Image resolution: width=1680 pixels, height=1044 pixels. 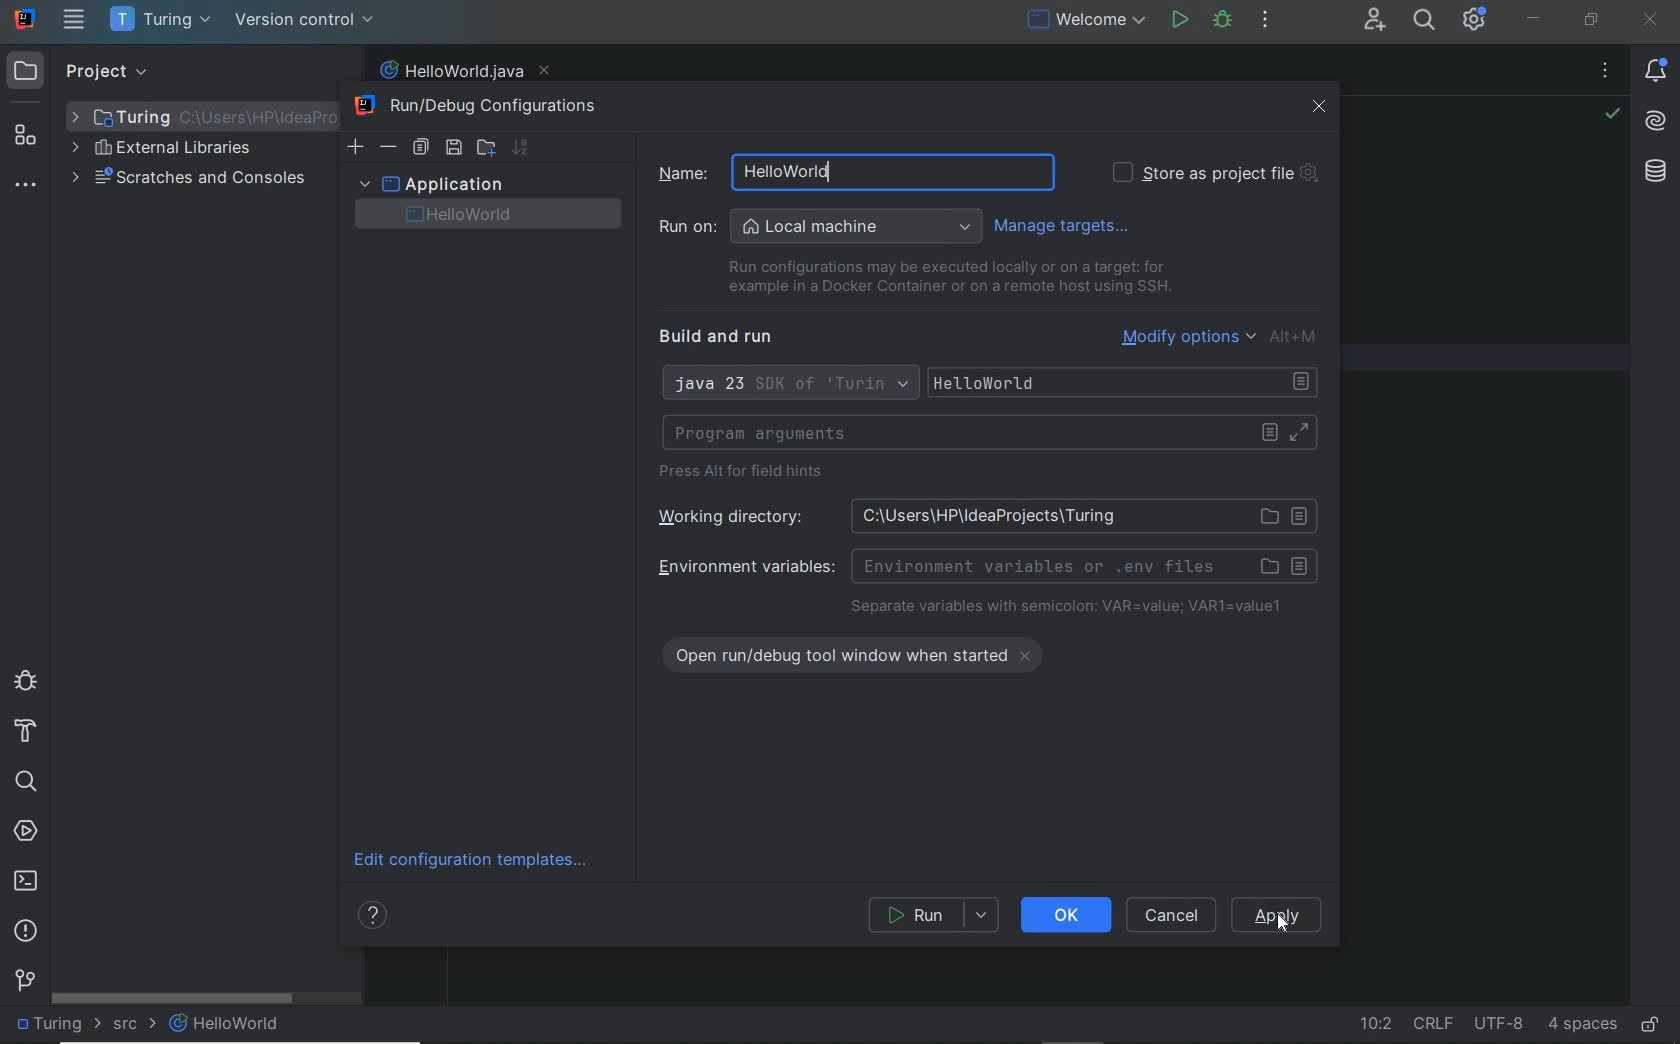 What do you see at coordinates (1656, 125) in the screenshot?
I see `AI Assistant` at bounding box center [1656, 125].